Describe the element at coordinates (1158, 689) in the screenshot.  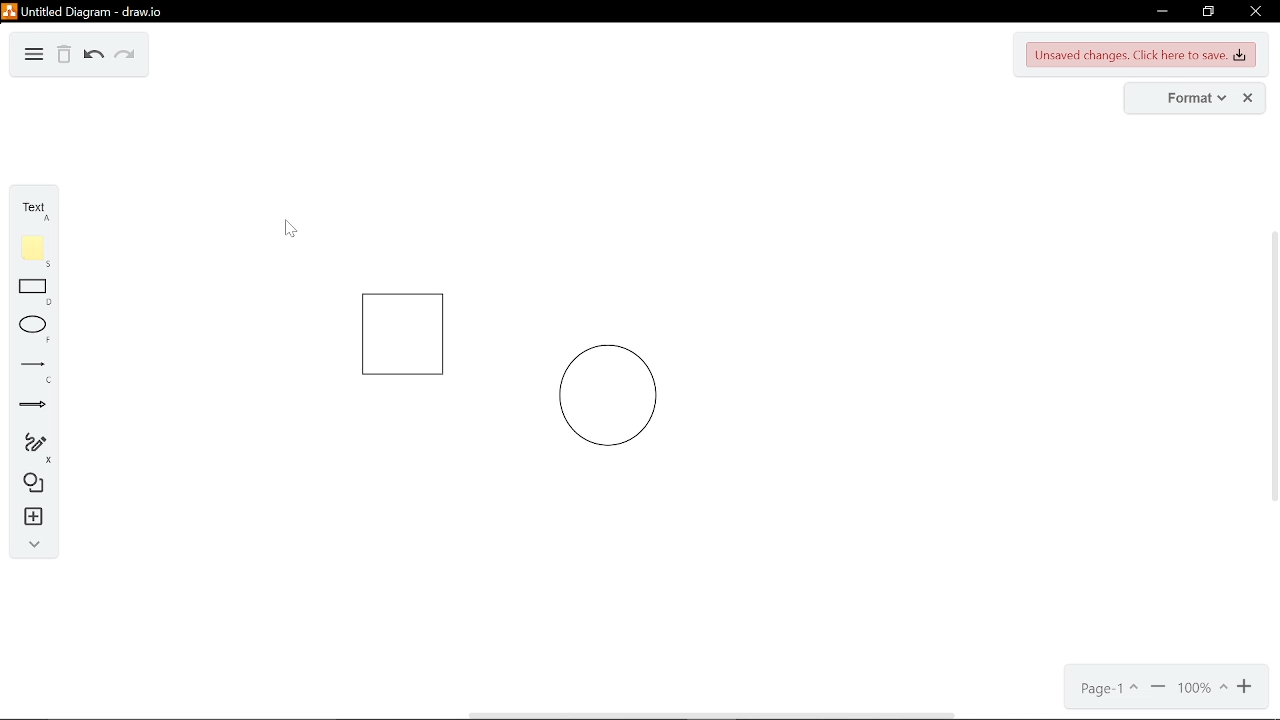
I see `zoom out` at that location.